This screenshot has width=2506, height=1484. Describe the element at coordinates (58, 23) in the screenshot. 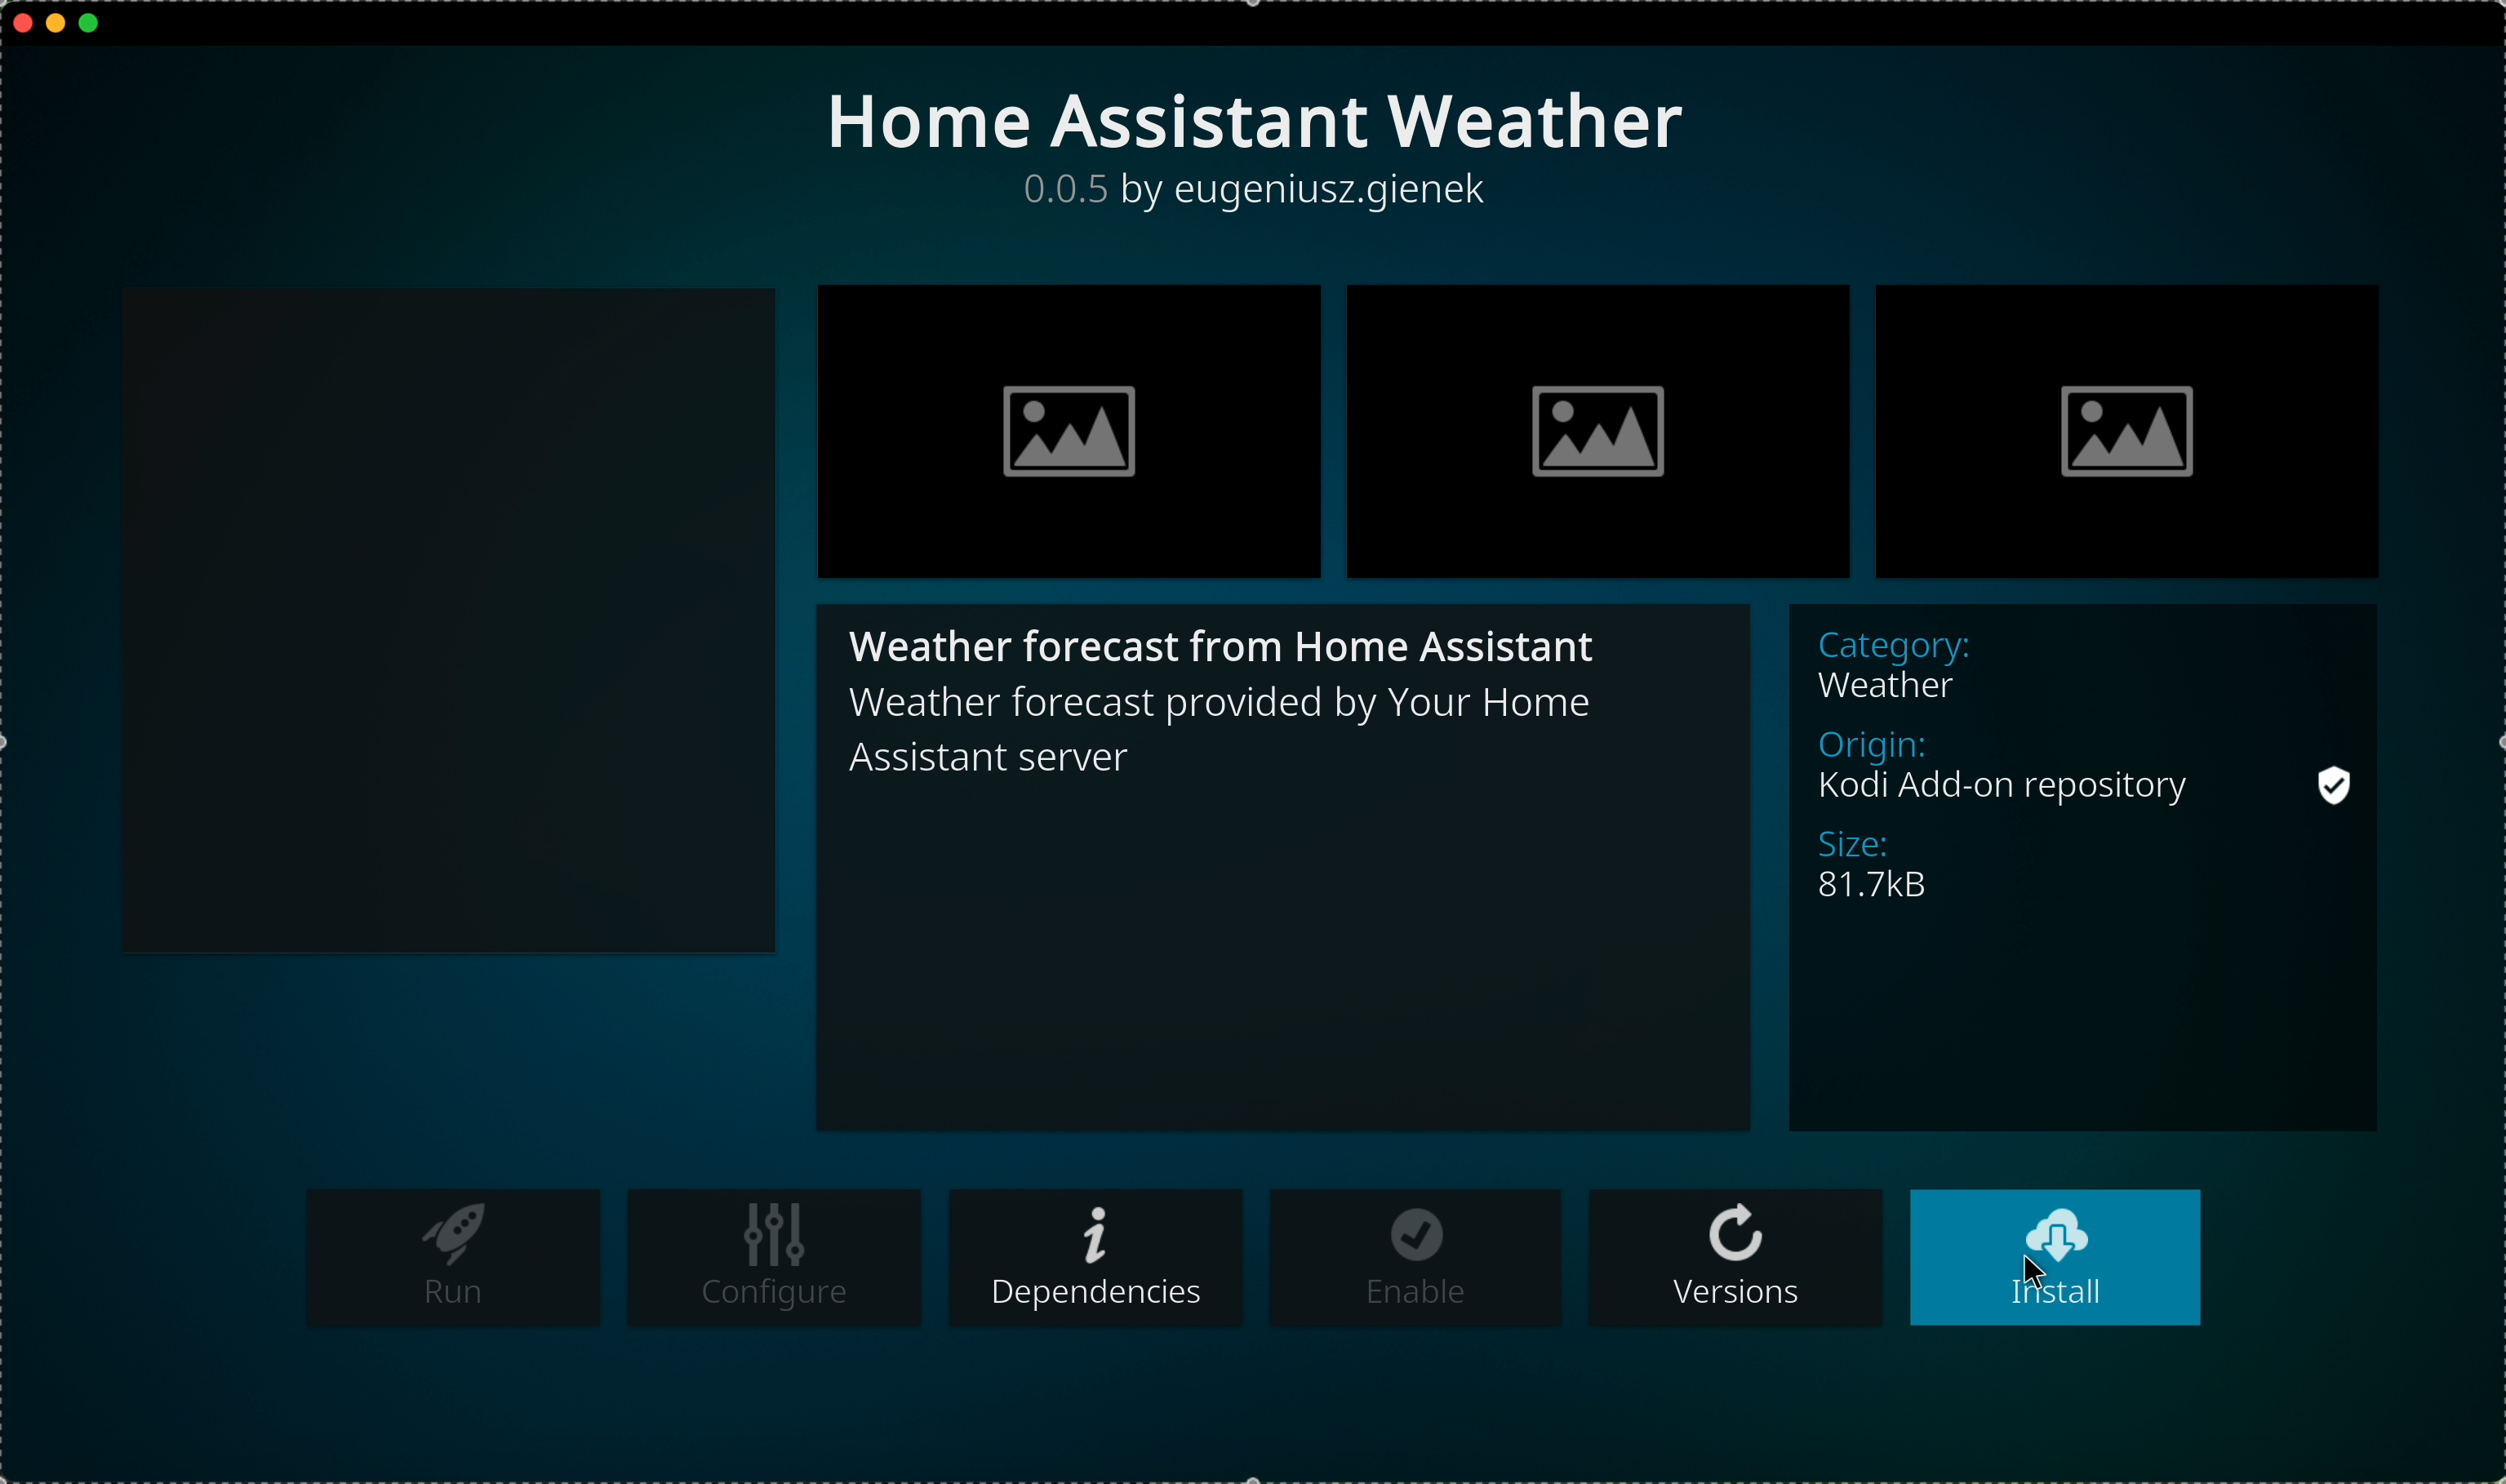

I see `minimize` at that location.